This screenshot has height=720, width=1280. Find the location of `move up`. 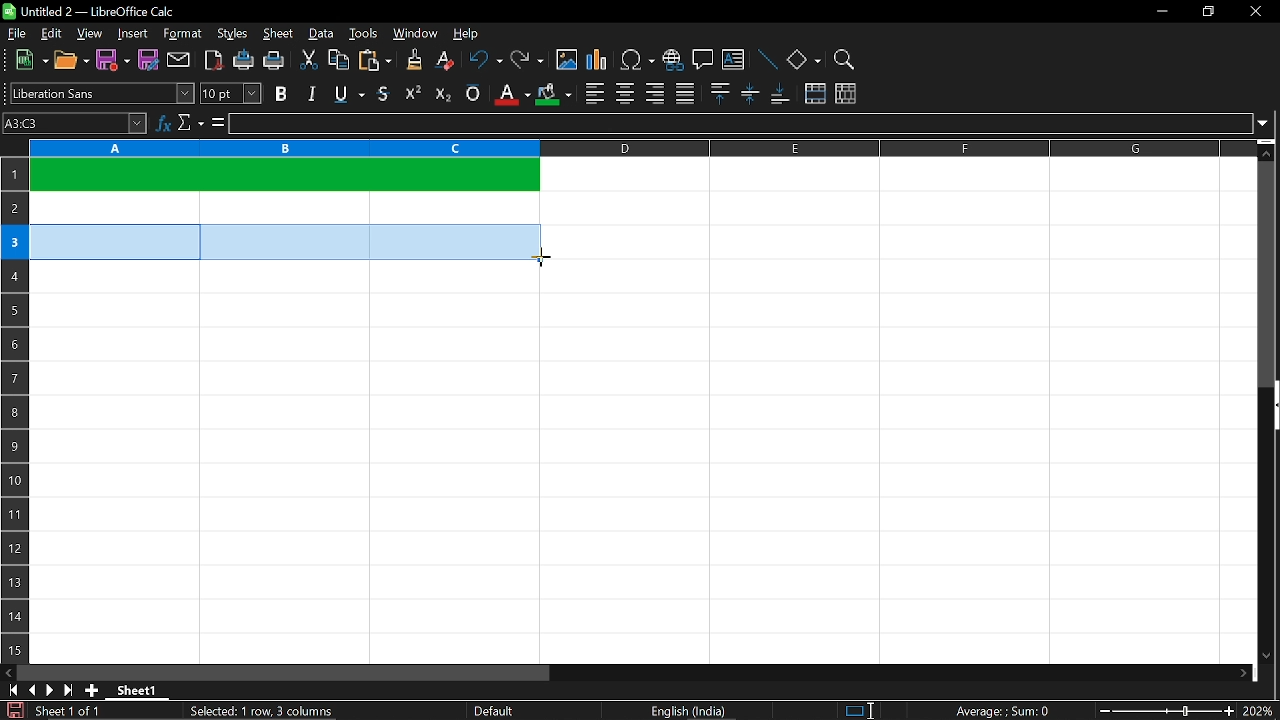

move up is located at coordinates (1269, 151).